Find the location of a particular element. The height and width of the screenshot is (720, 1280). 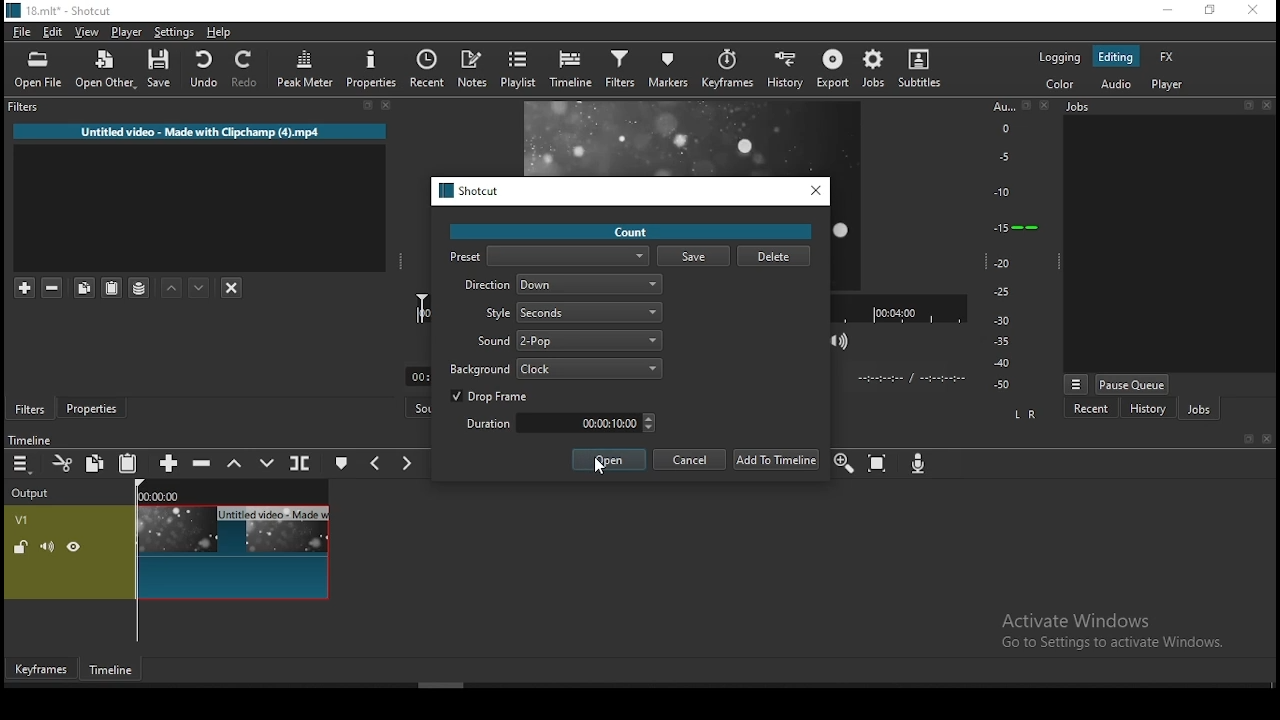

record audio is located at coordinates (919, 466).